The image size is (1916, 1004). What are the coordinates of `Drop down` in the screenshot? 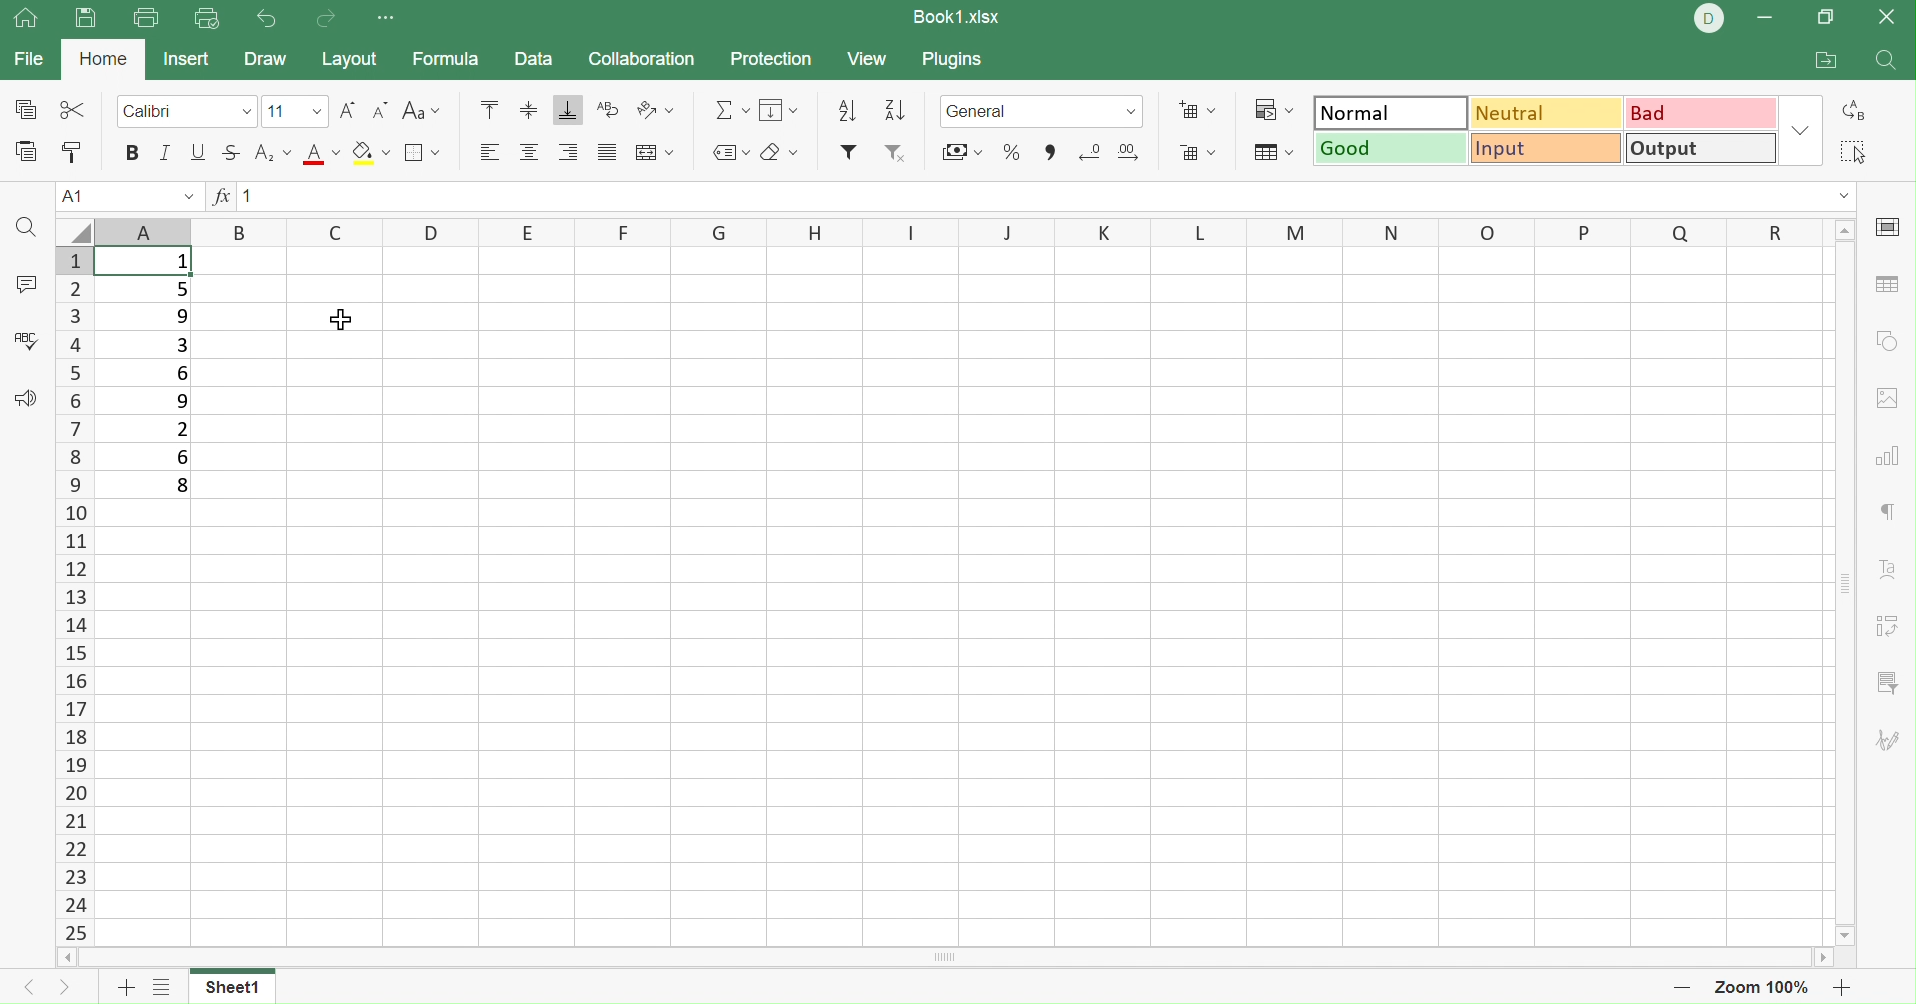 It's located at (189, 197).